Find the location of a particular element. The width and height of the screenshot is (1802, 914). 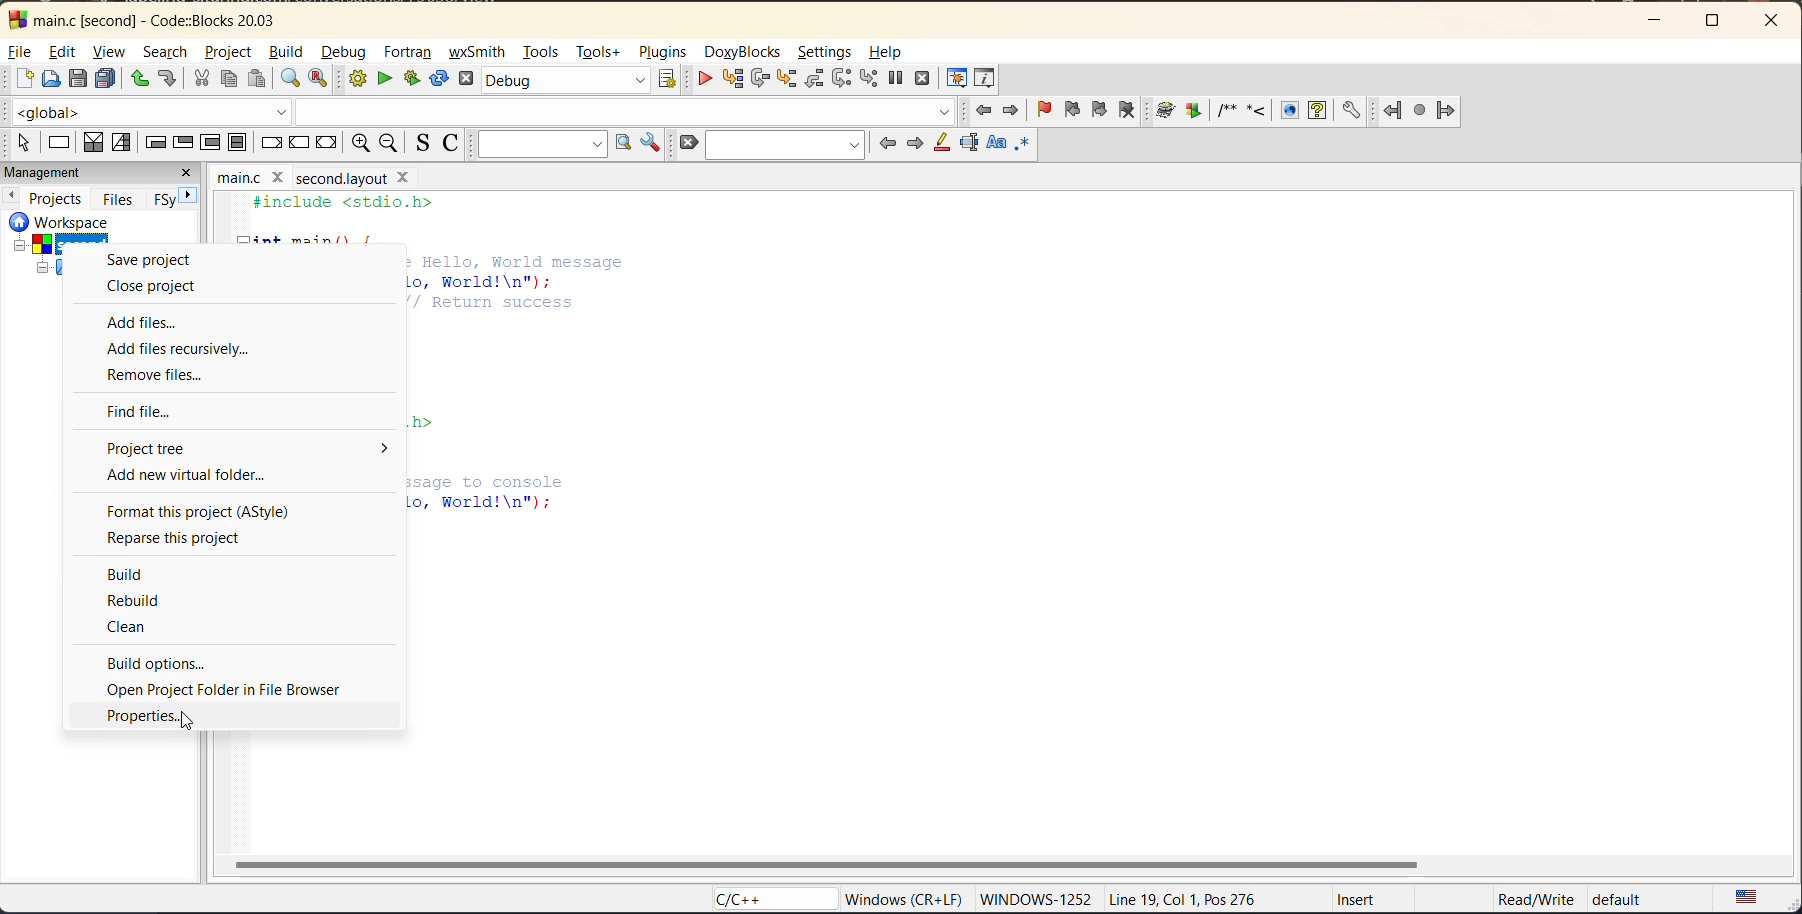

select is located at coordinates (25, 144).